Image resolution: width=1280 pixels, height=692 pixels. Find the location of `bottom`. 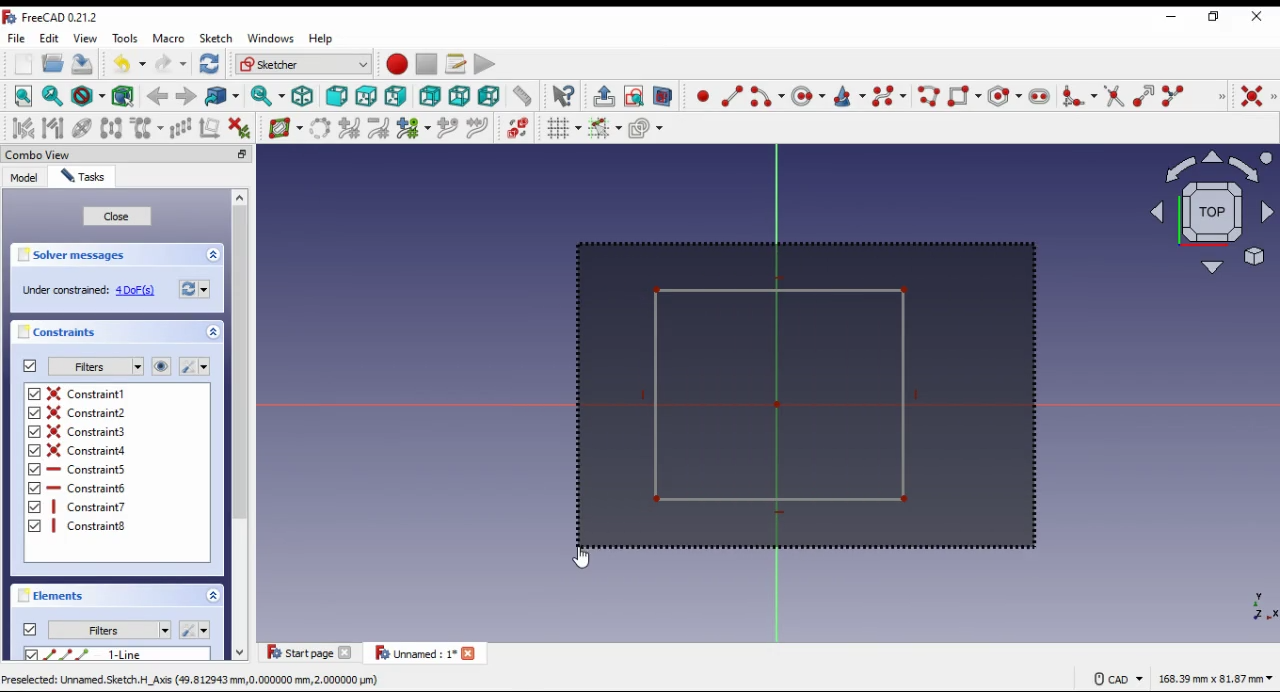

bottom is located at coordinates (459, 96).